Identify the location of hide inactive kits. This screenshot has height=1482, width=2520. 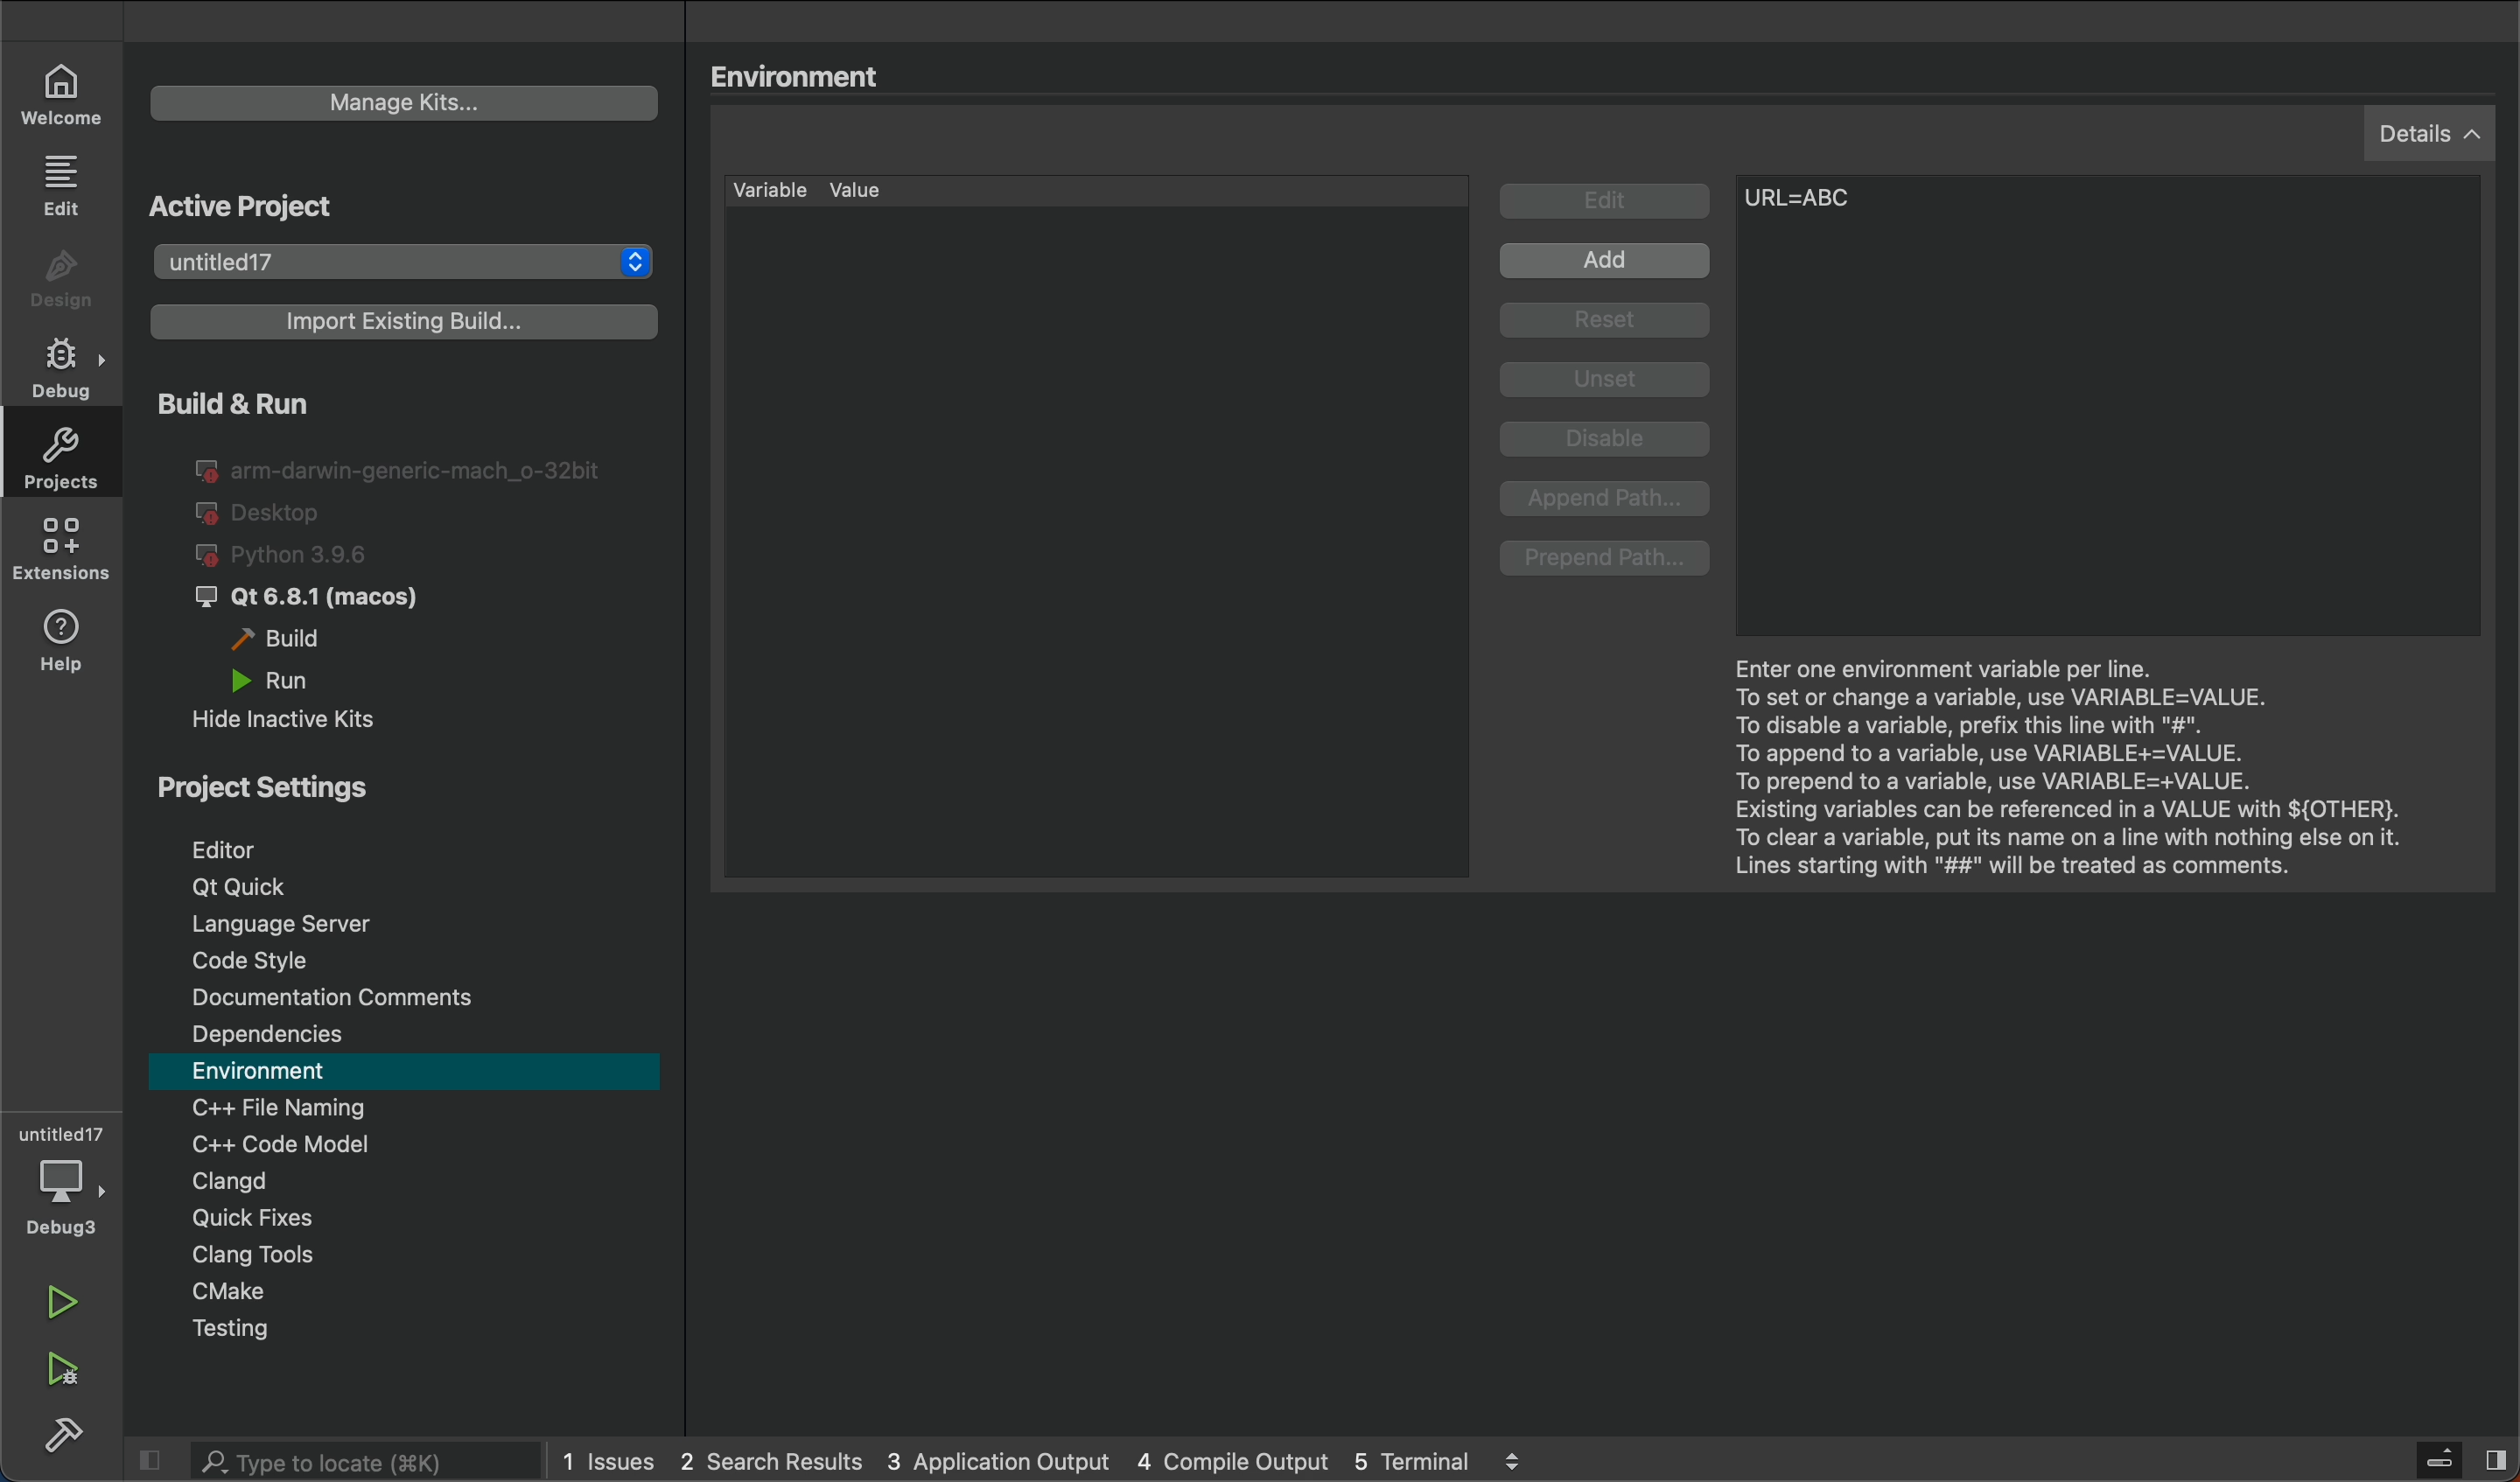
(305, 717).